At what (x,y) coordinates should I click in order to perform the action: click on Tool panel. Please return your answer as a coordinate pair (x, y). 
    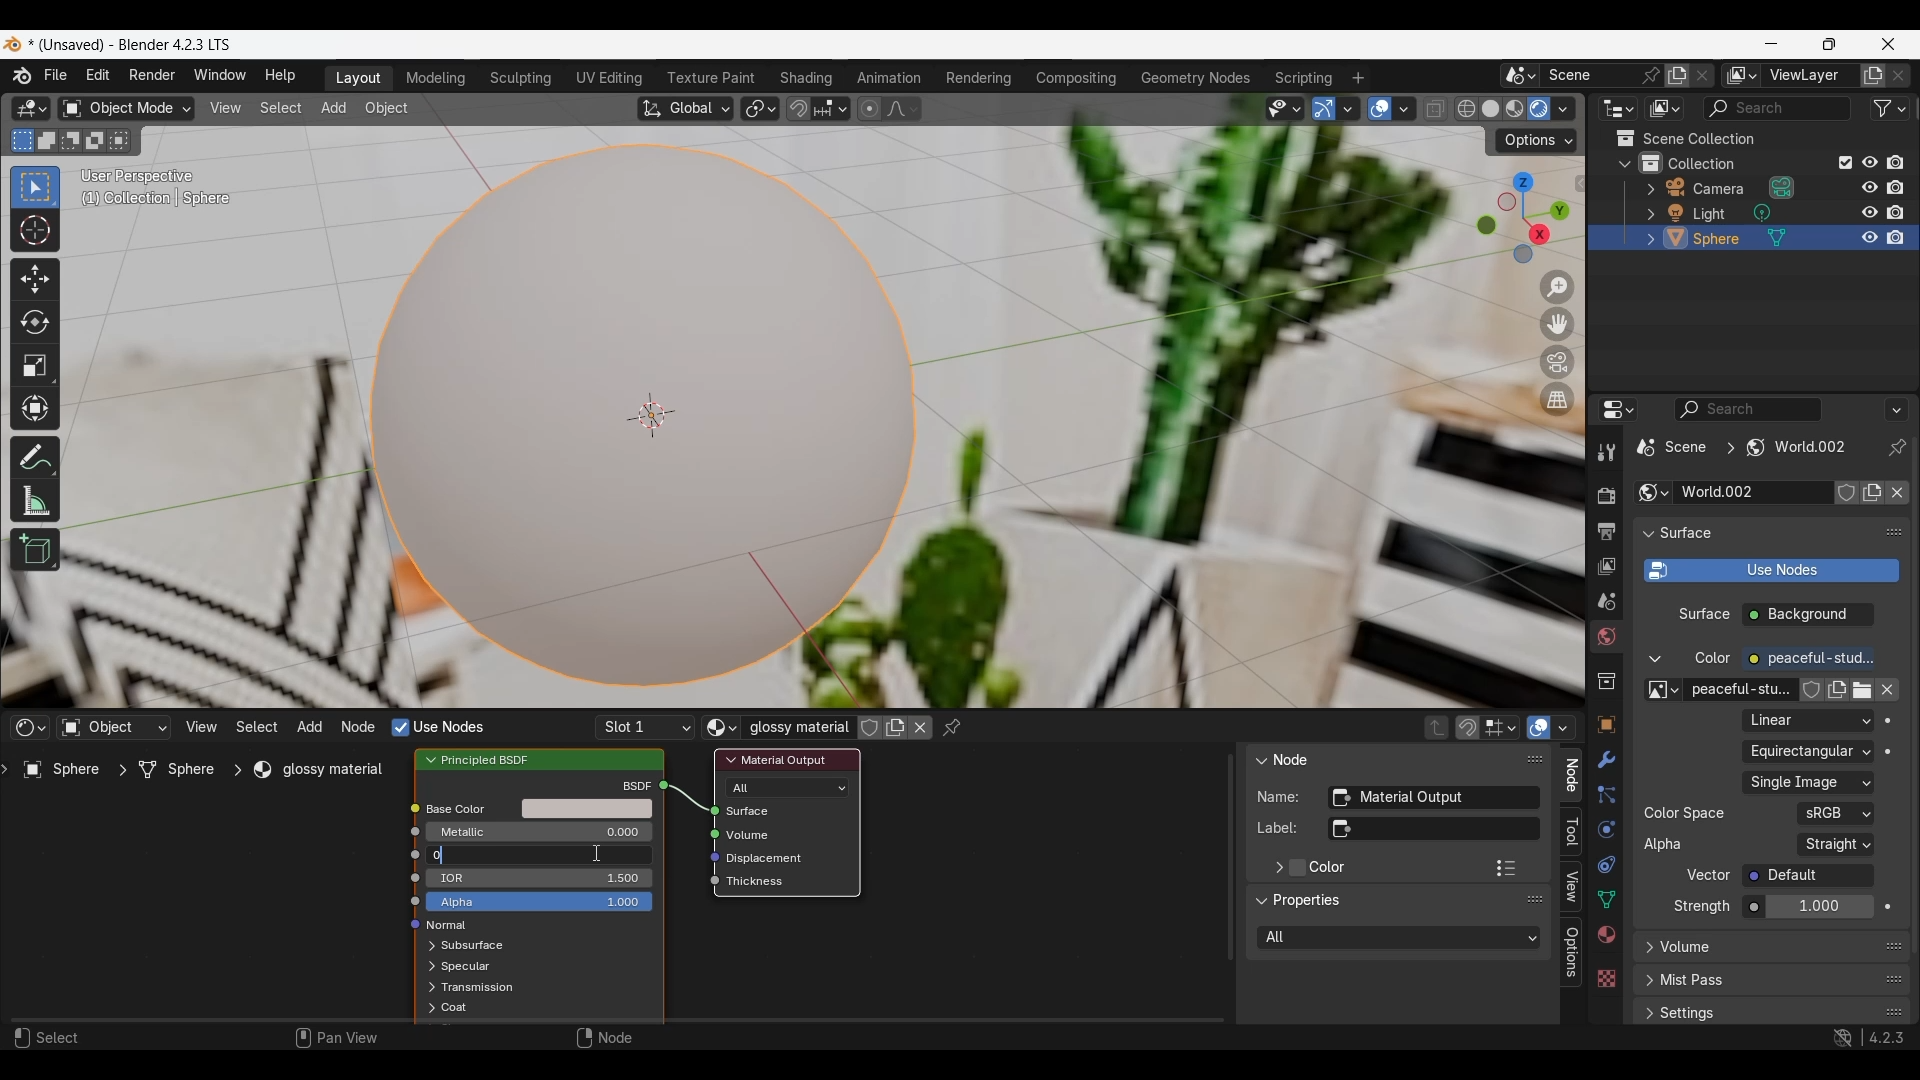
    Looking at the image, I should click on (1572, 832).